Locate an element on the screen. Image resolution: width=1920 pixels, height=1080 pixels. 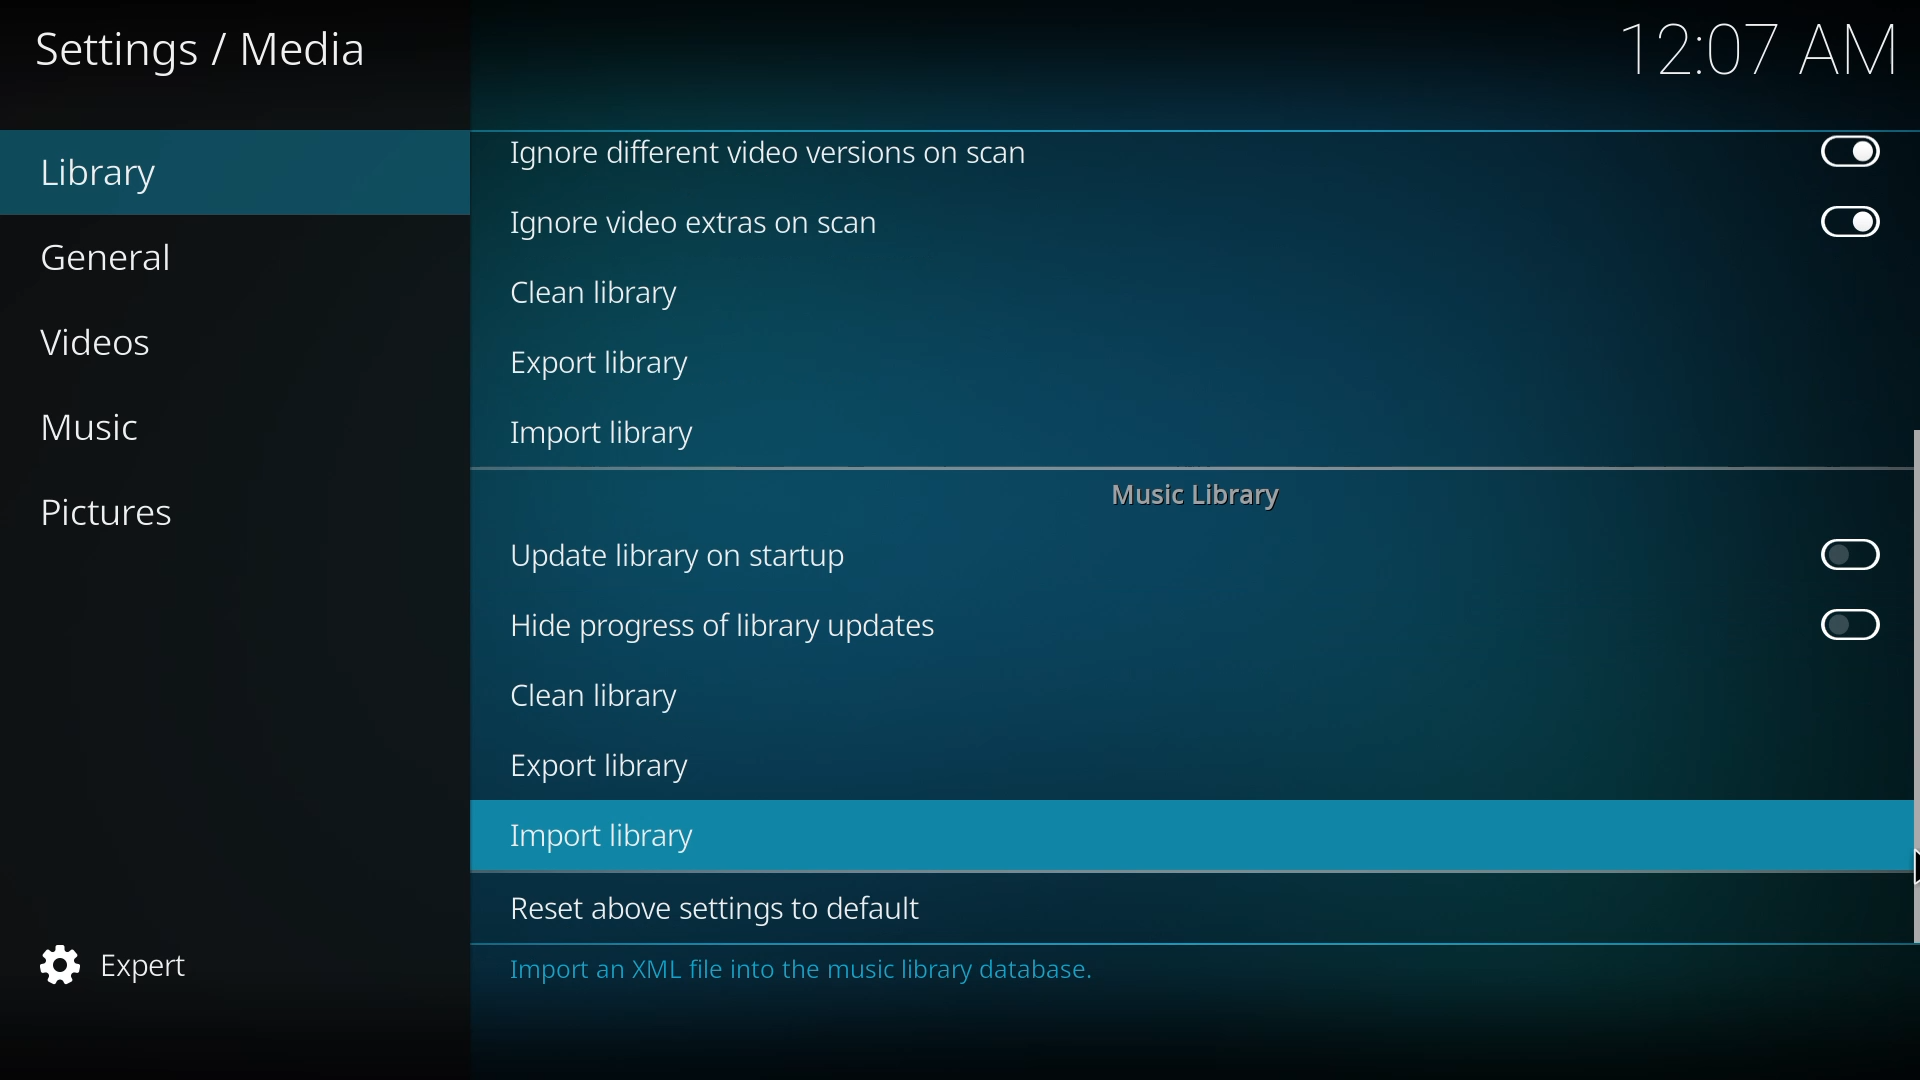
DRAG_TO Cursor is located at coordinates (1909, 858).